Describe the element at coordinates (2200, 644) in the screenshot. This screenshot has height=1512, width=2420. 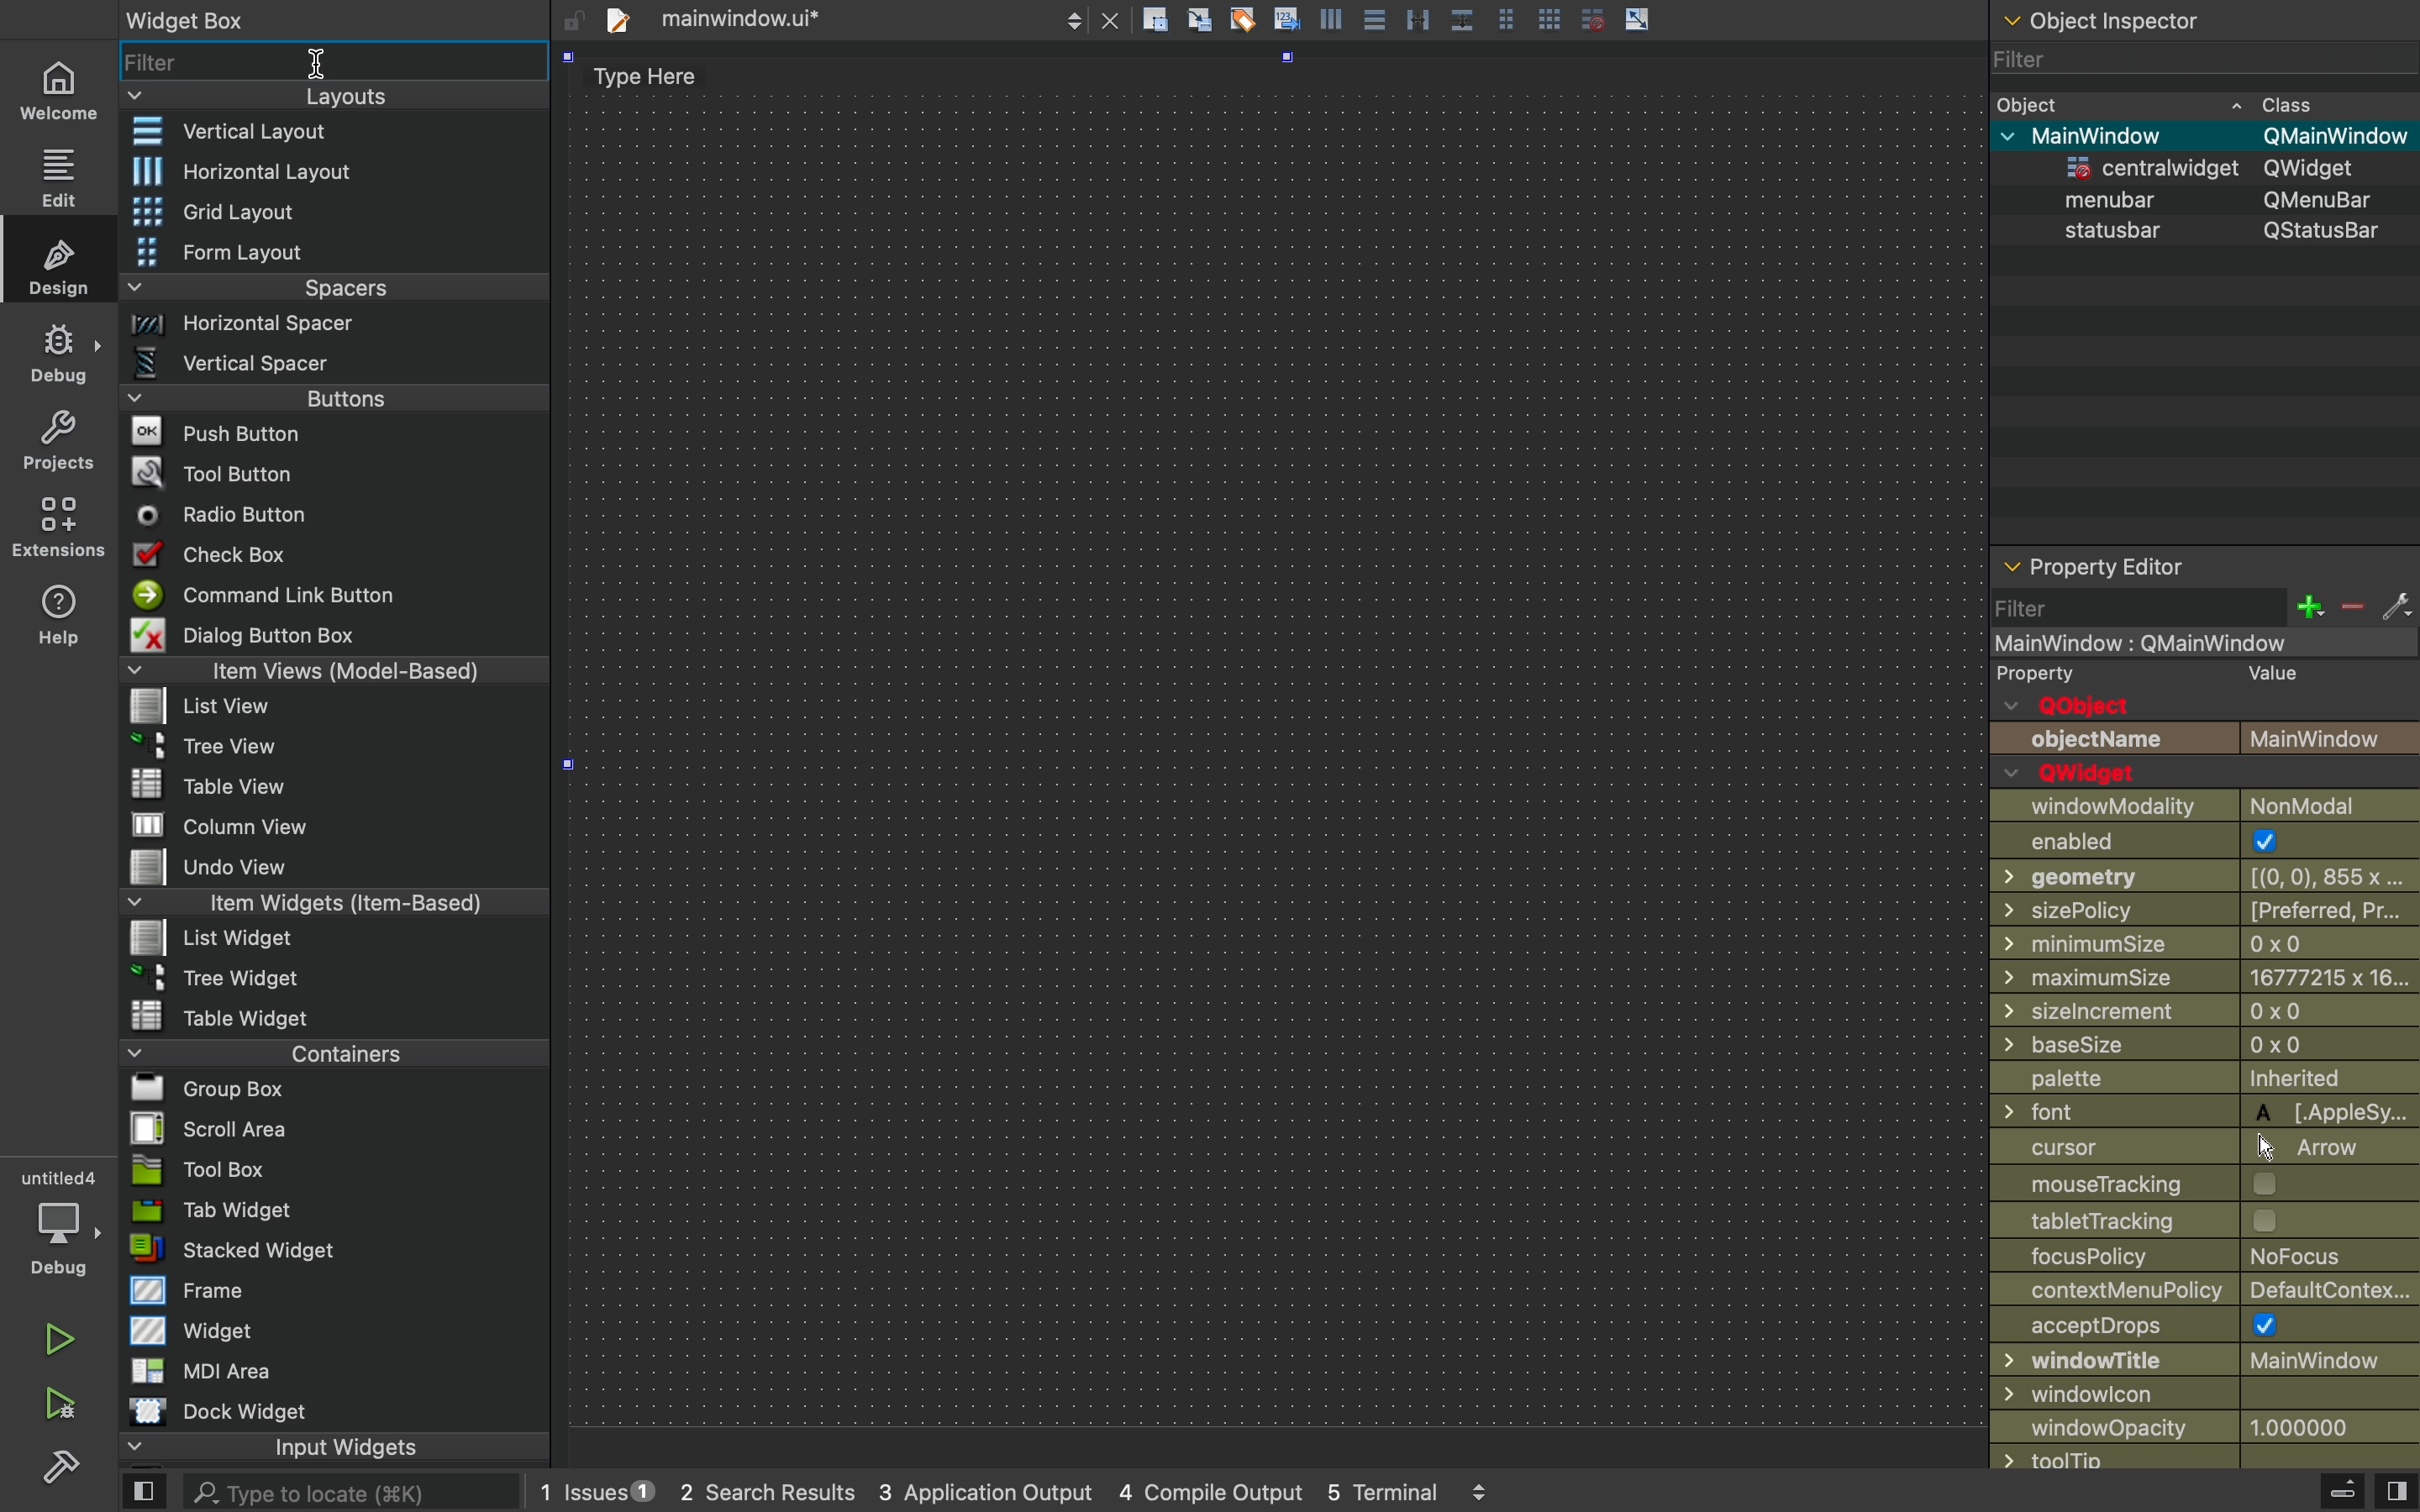
I see `mainwindow` at that location.